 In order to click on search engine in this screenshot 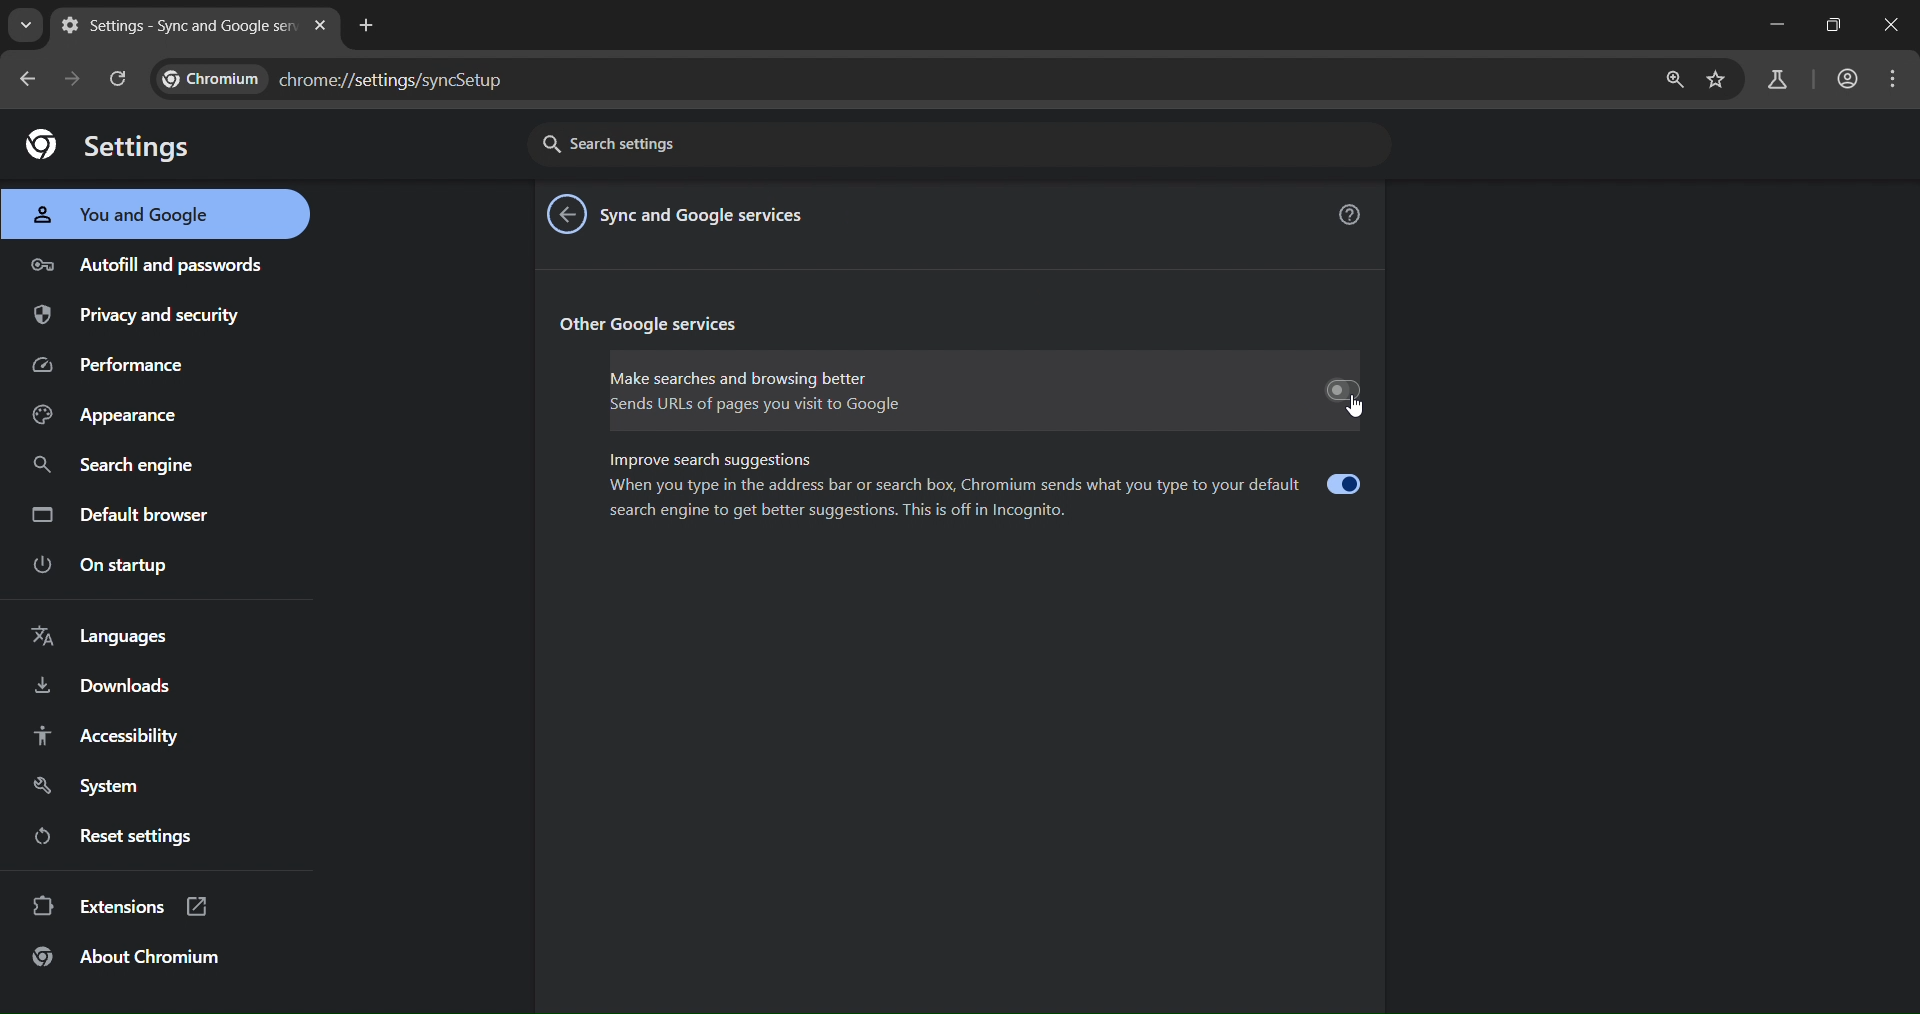, I will do `click(112, 468)`.